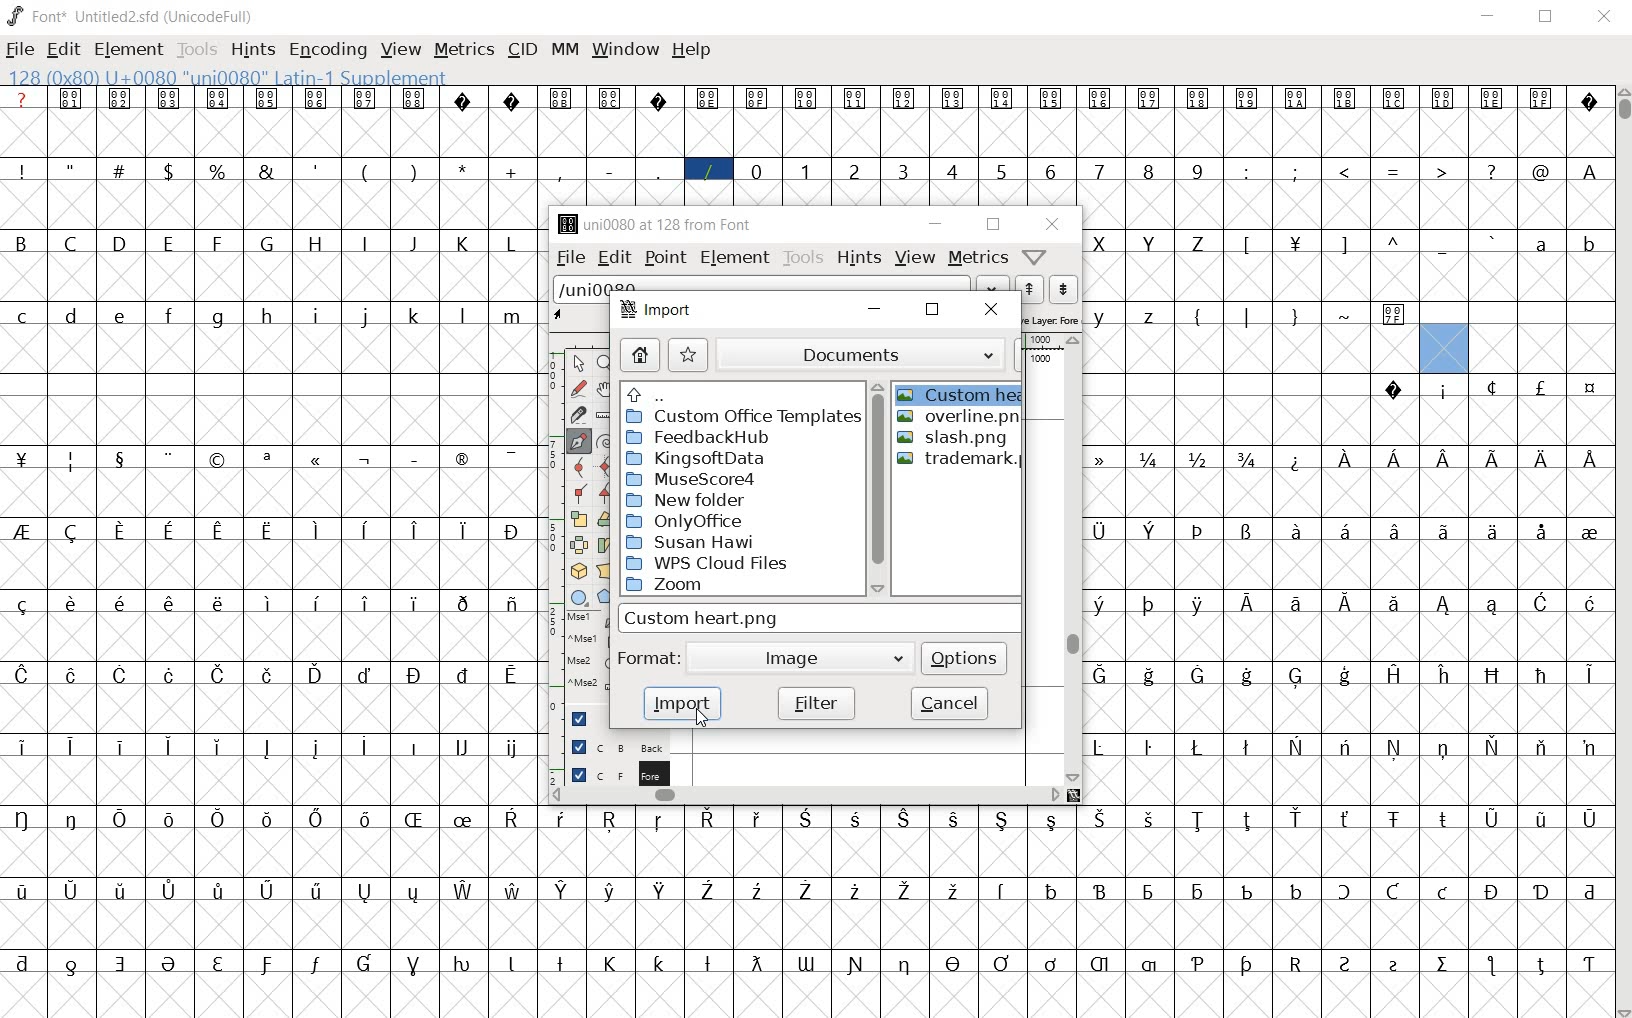 The image size is (1632, 1018). Describe the element at coordinates (318, 461) in the screenshot. I see `glyph` at that location.